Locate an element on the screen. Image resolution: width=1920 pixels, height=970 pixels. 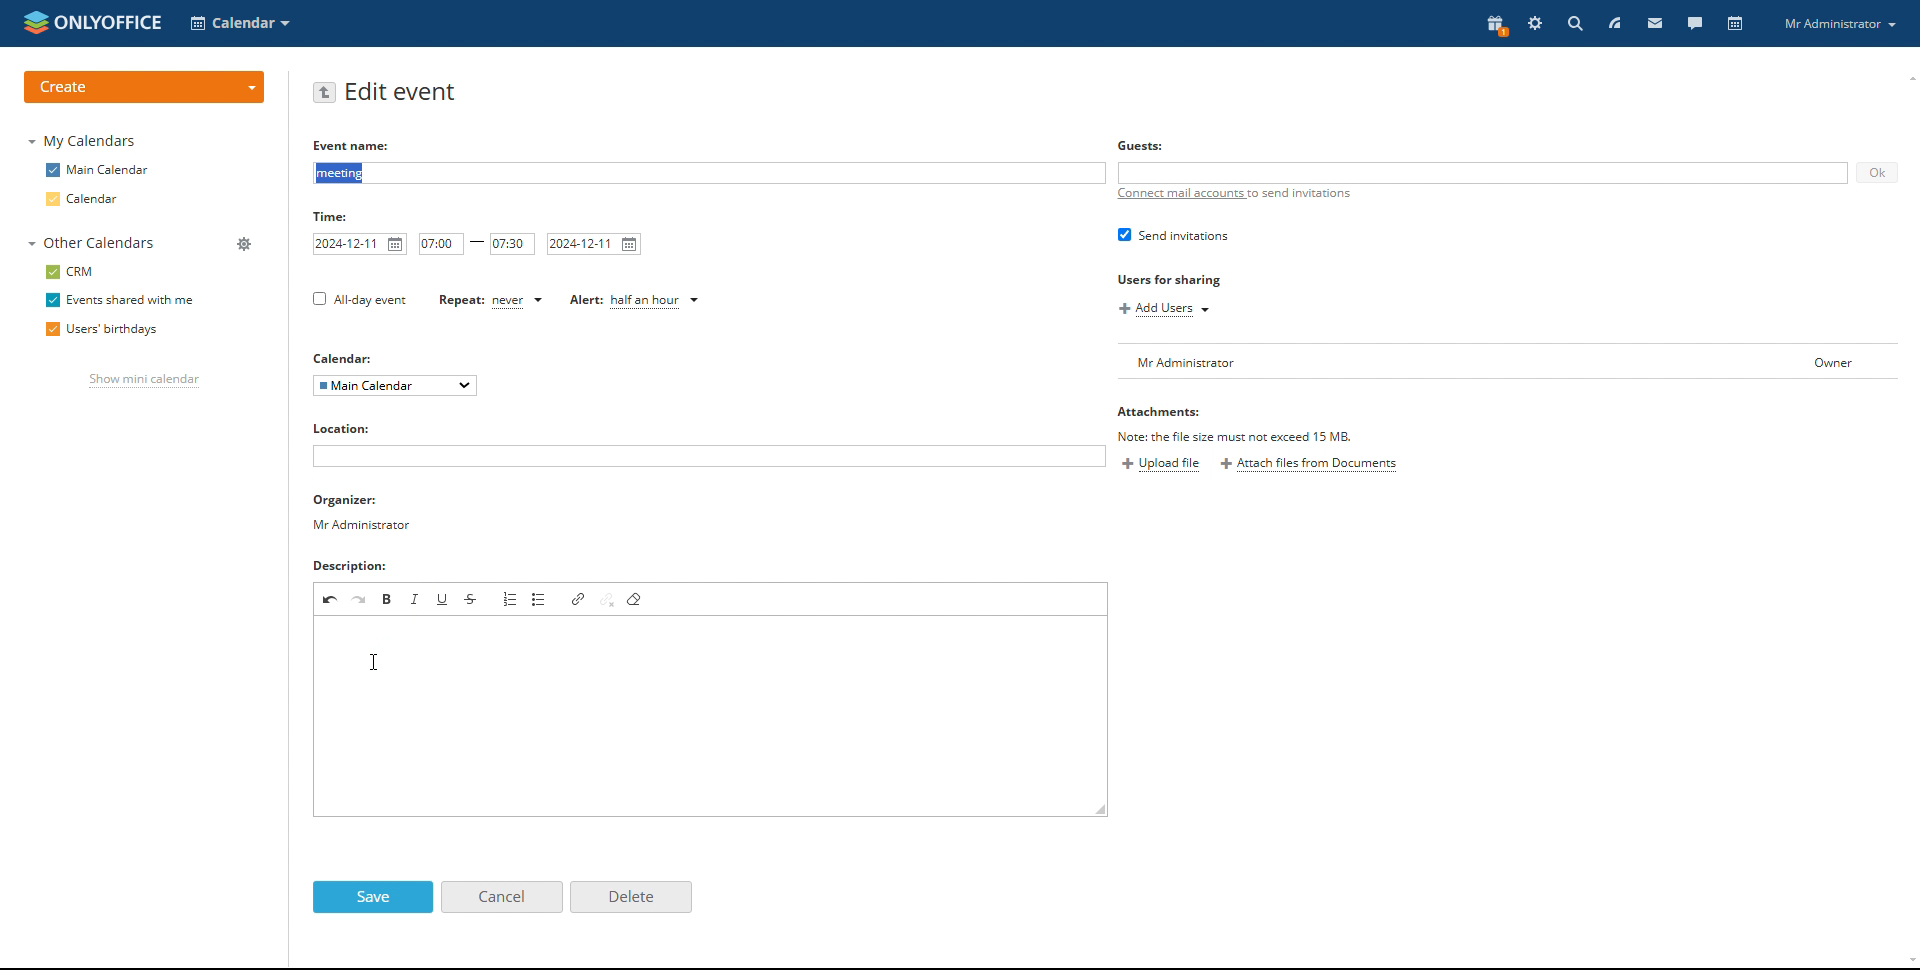
main calendar is located at coordinates (98, 169).